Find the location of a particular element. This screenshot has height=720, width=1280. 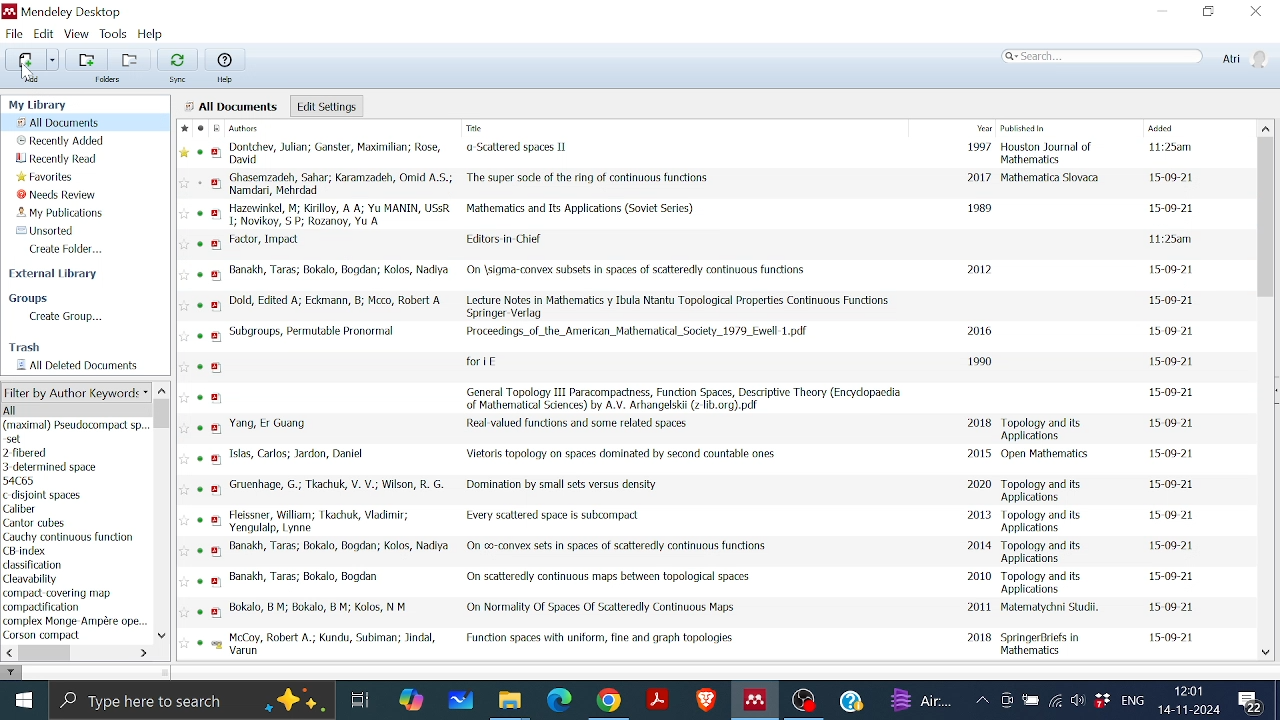

Title is located at coordinates (687, 399).